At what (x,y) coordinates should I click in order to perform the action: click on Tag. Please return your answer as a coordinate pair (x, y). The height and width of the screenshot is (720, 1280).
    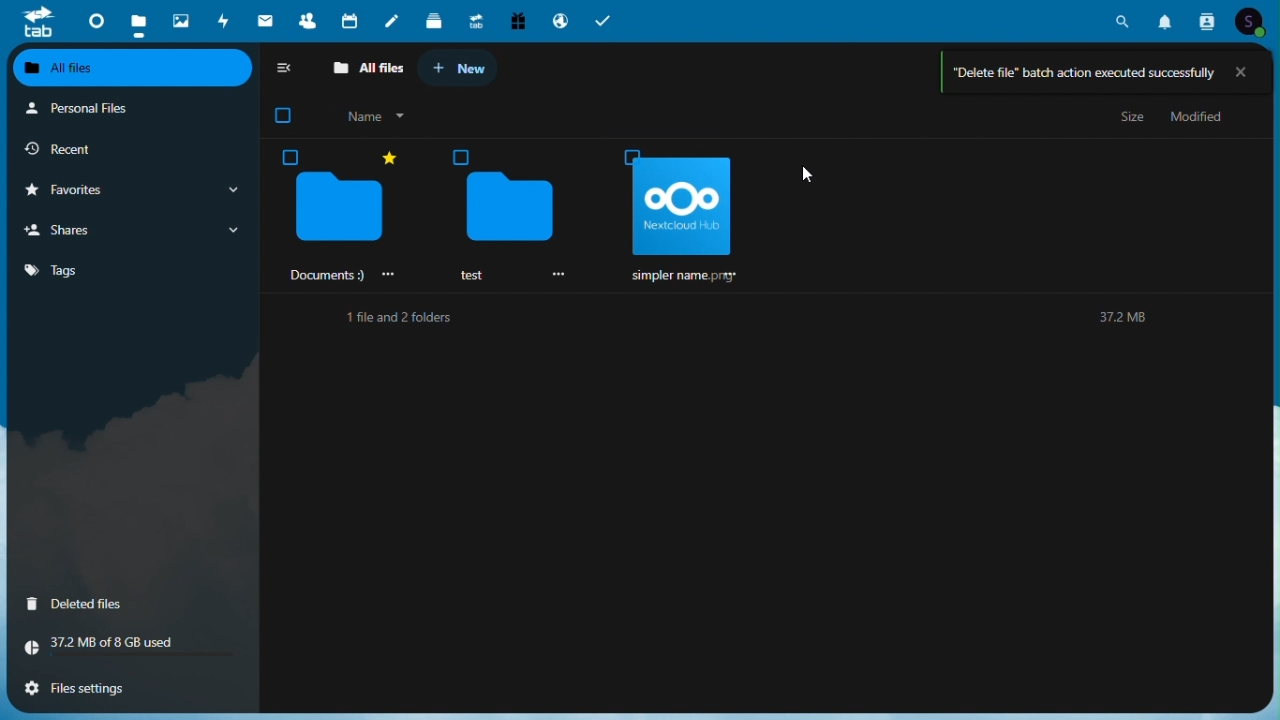
    Looking at the image, I should click on (102, 270).